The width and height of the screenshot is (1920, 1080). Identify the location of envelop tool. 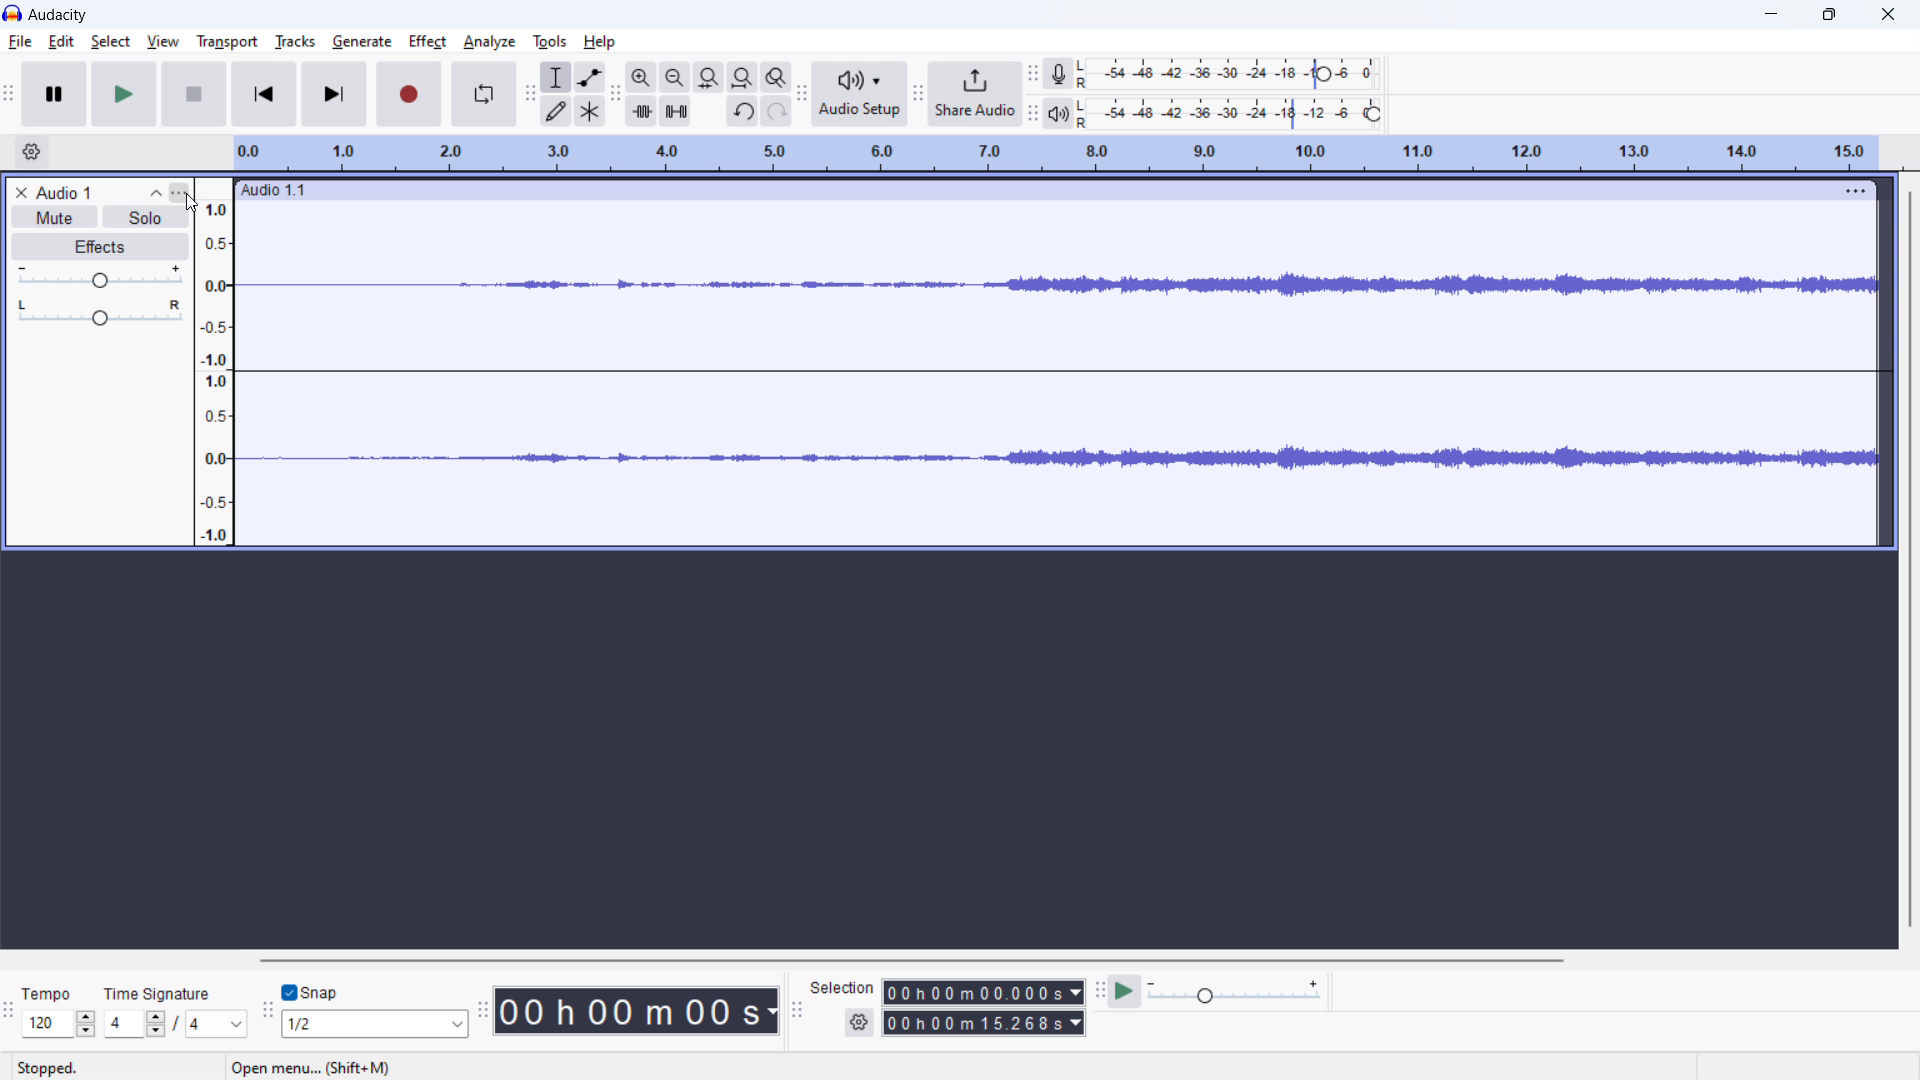
(590, 77).